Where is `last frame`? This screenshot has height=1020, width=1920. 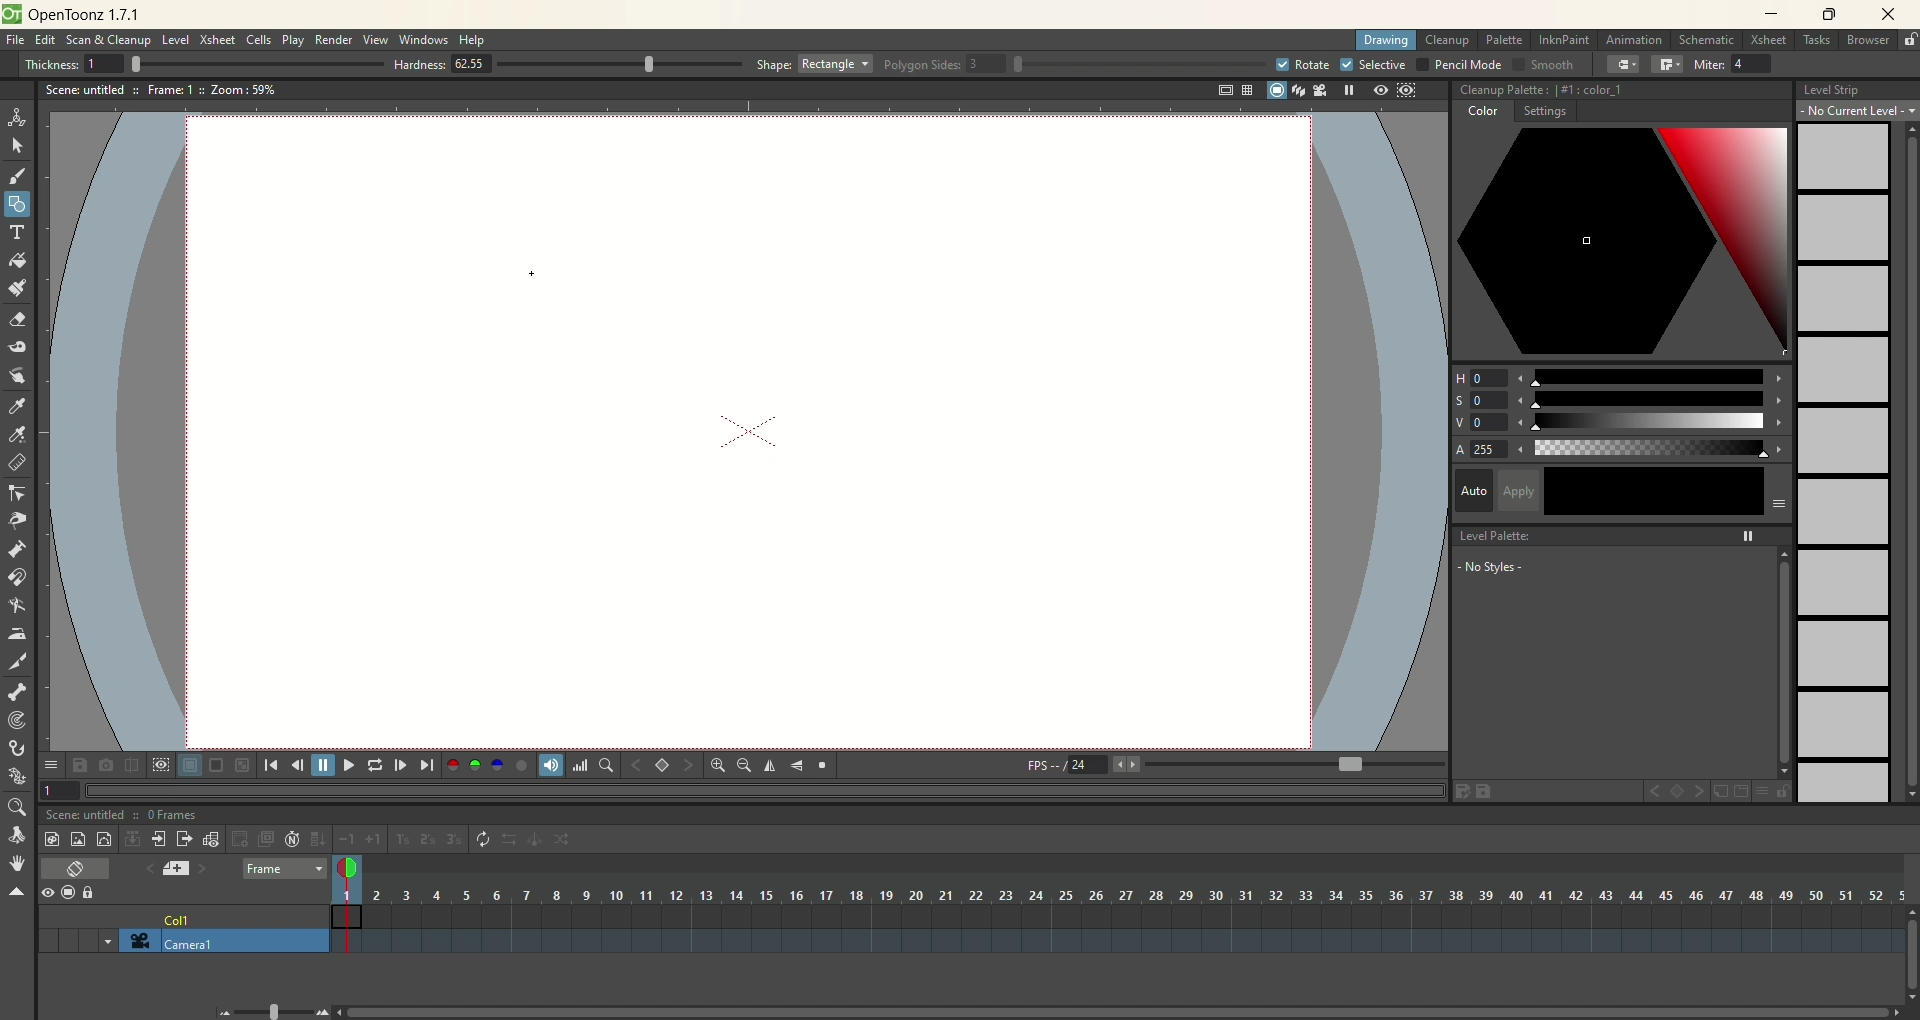 last frame is located at coordinates (429, 765).